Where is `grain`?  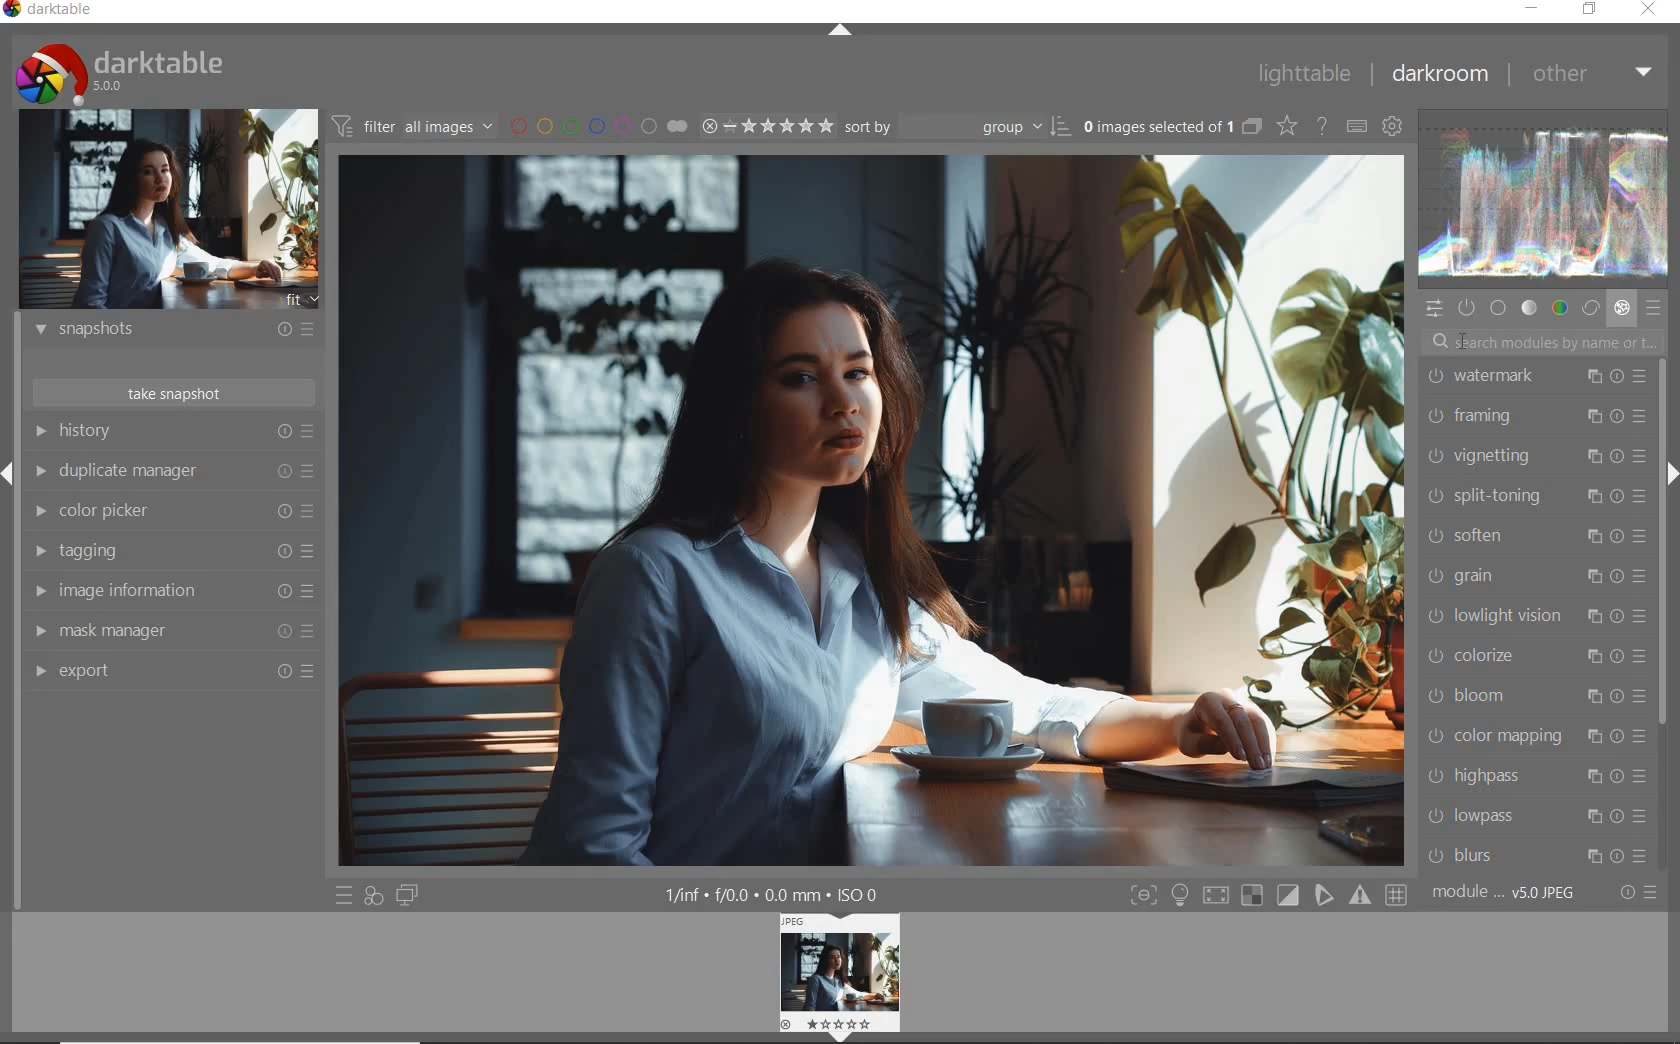 grain is located at coordinates (1538, 576).